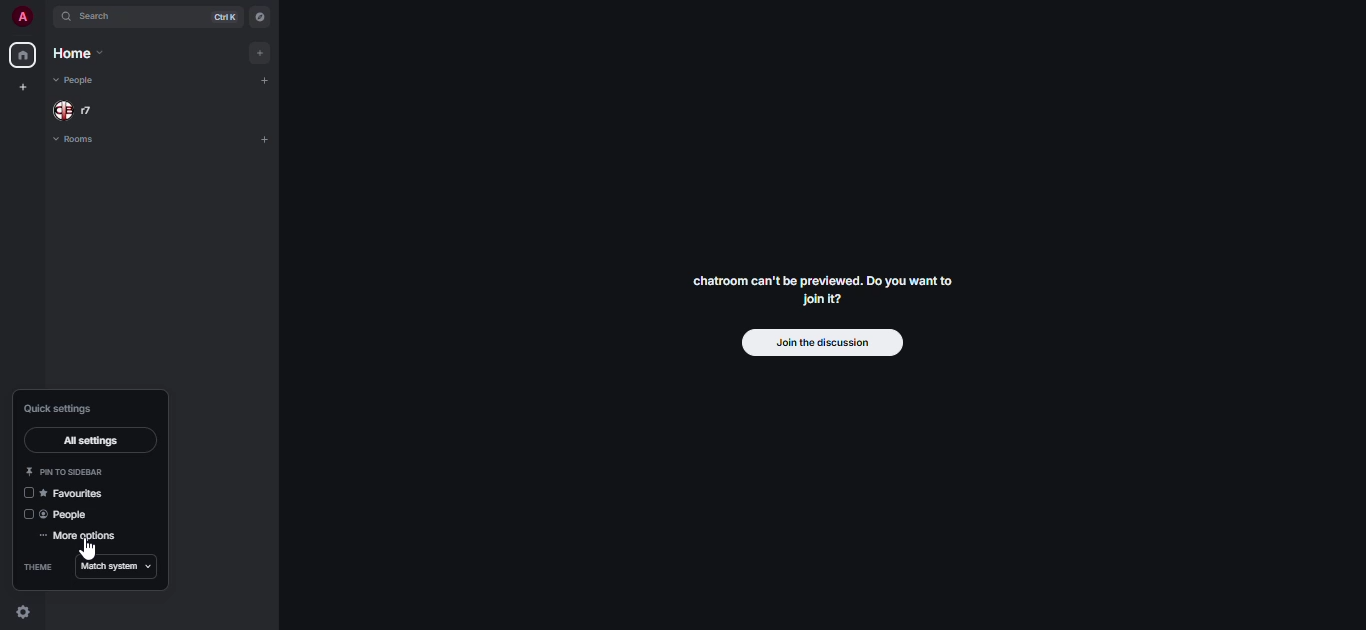 This screenshot has height=630, width=1366. I want to click on home, so click(22, 54).